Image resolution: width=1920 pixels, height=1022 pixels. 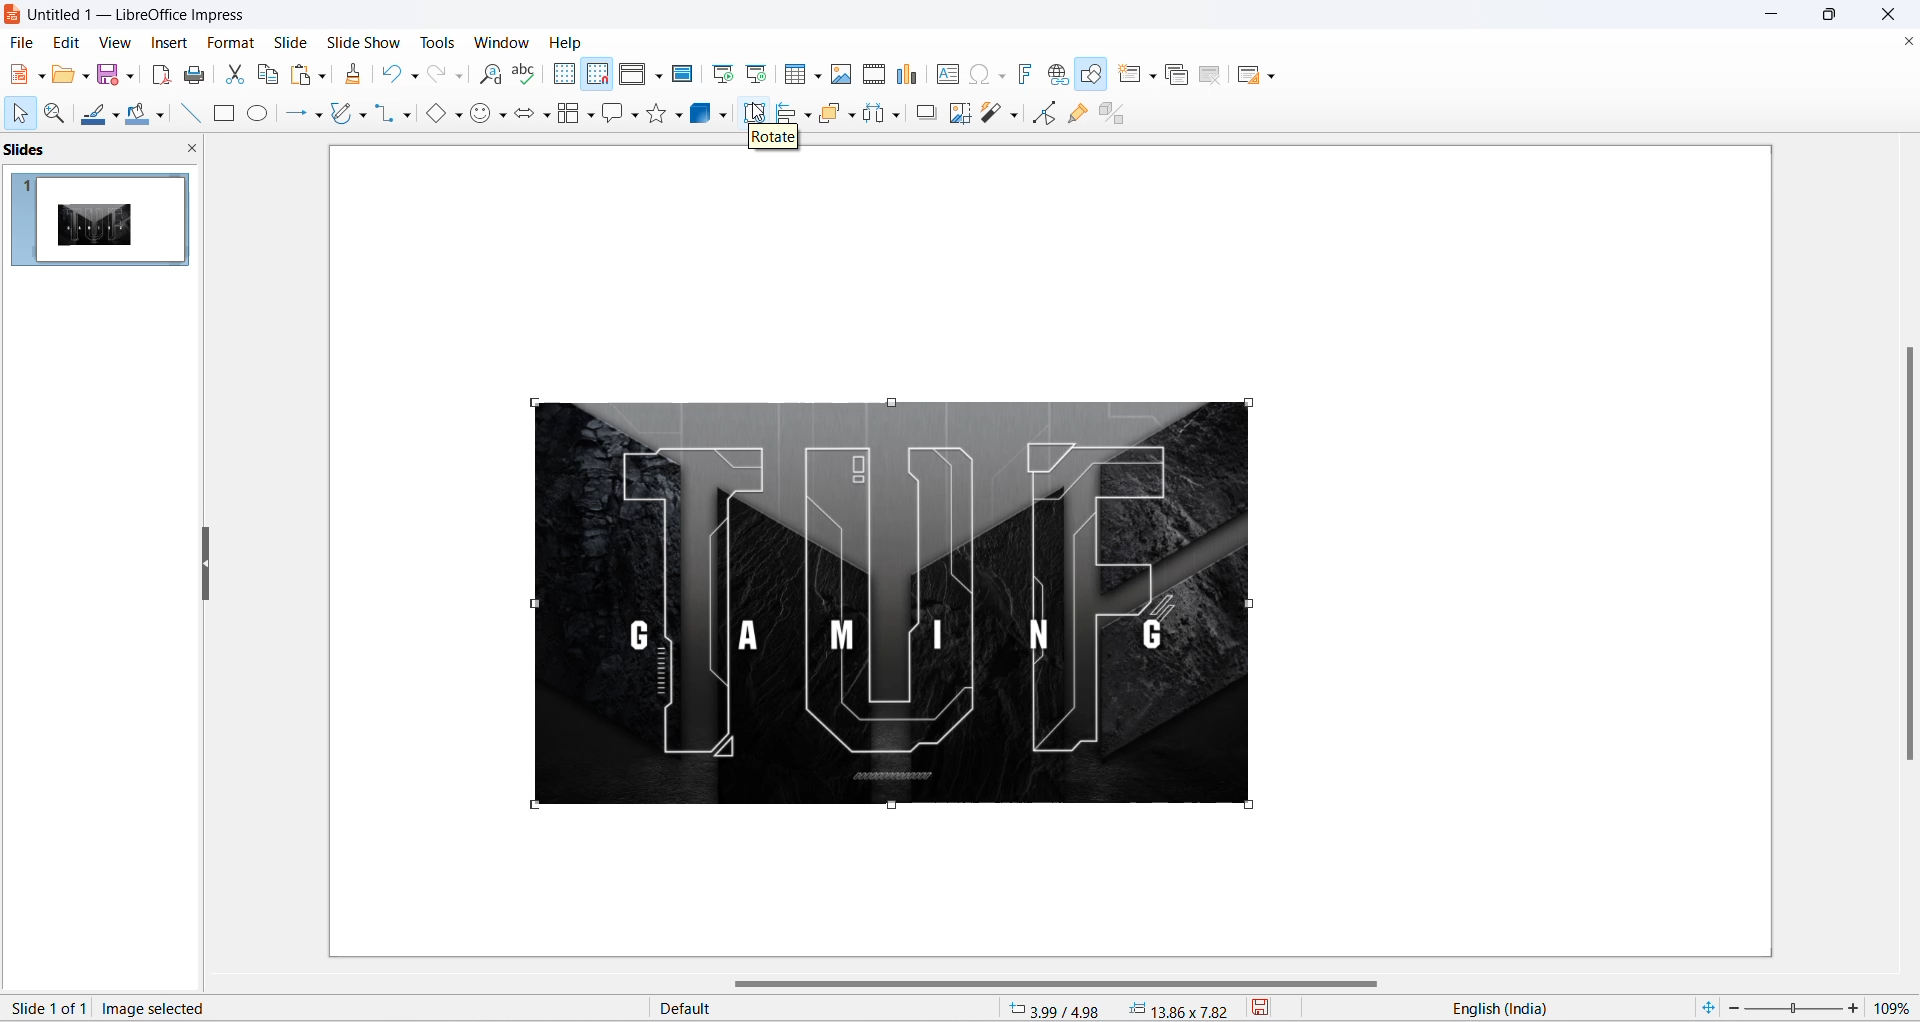 What do you see at coordinates (52, 114) in the screenshot?
I see `zoom and pan` at bounding box center [52, 114].